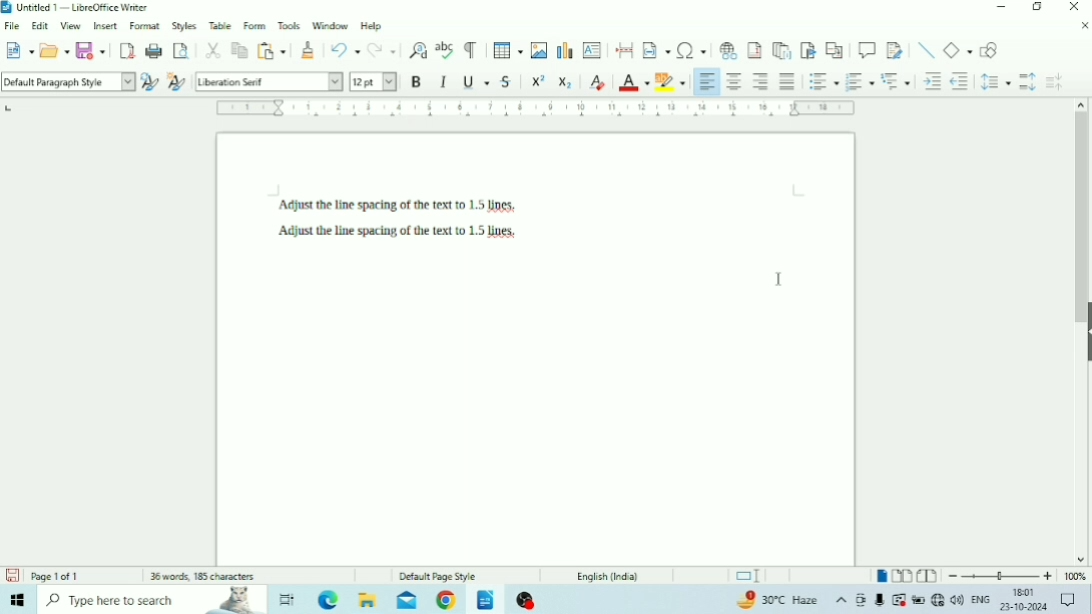  I want to click on Show Track Changes Functions, so click(895, 48).